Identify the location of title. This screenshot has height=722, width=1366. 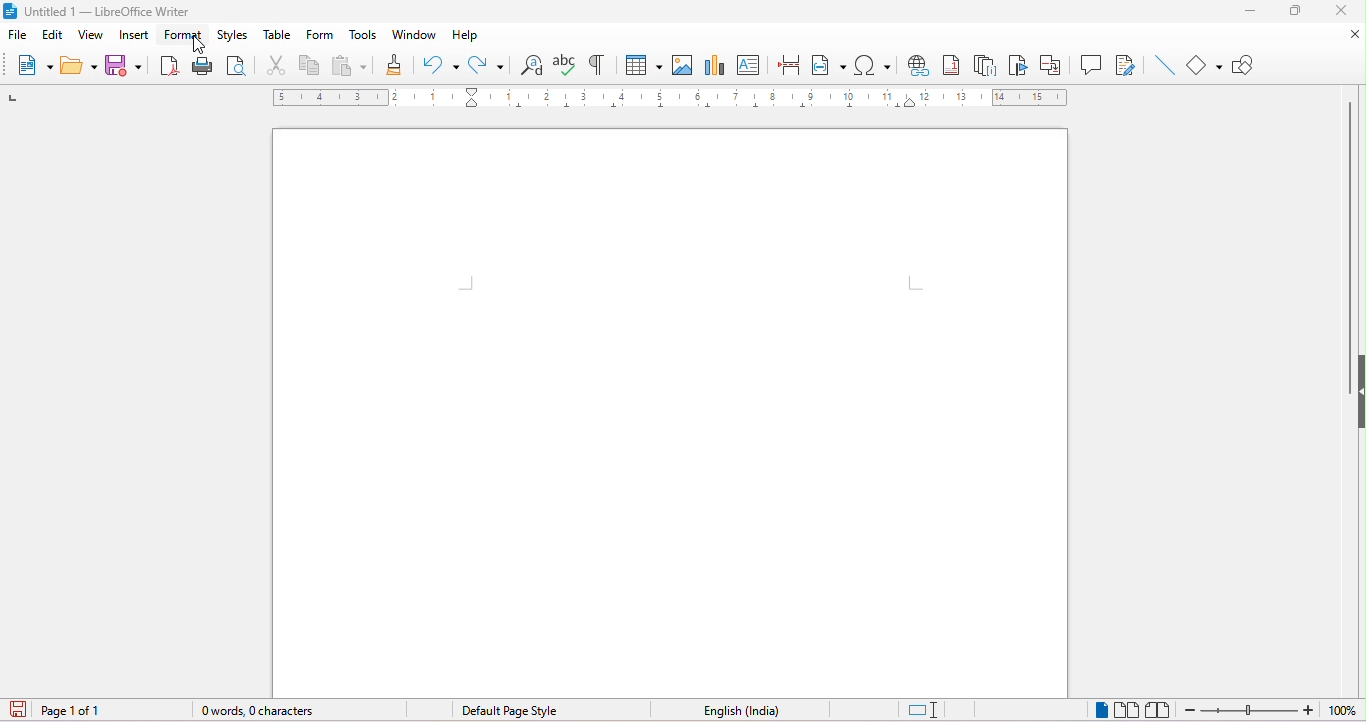
(98, 12).